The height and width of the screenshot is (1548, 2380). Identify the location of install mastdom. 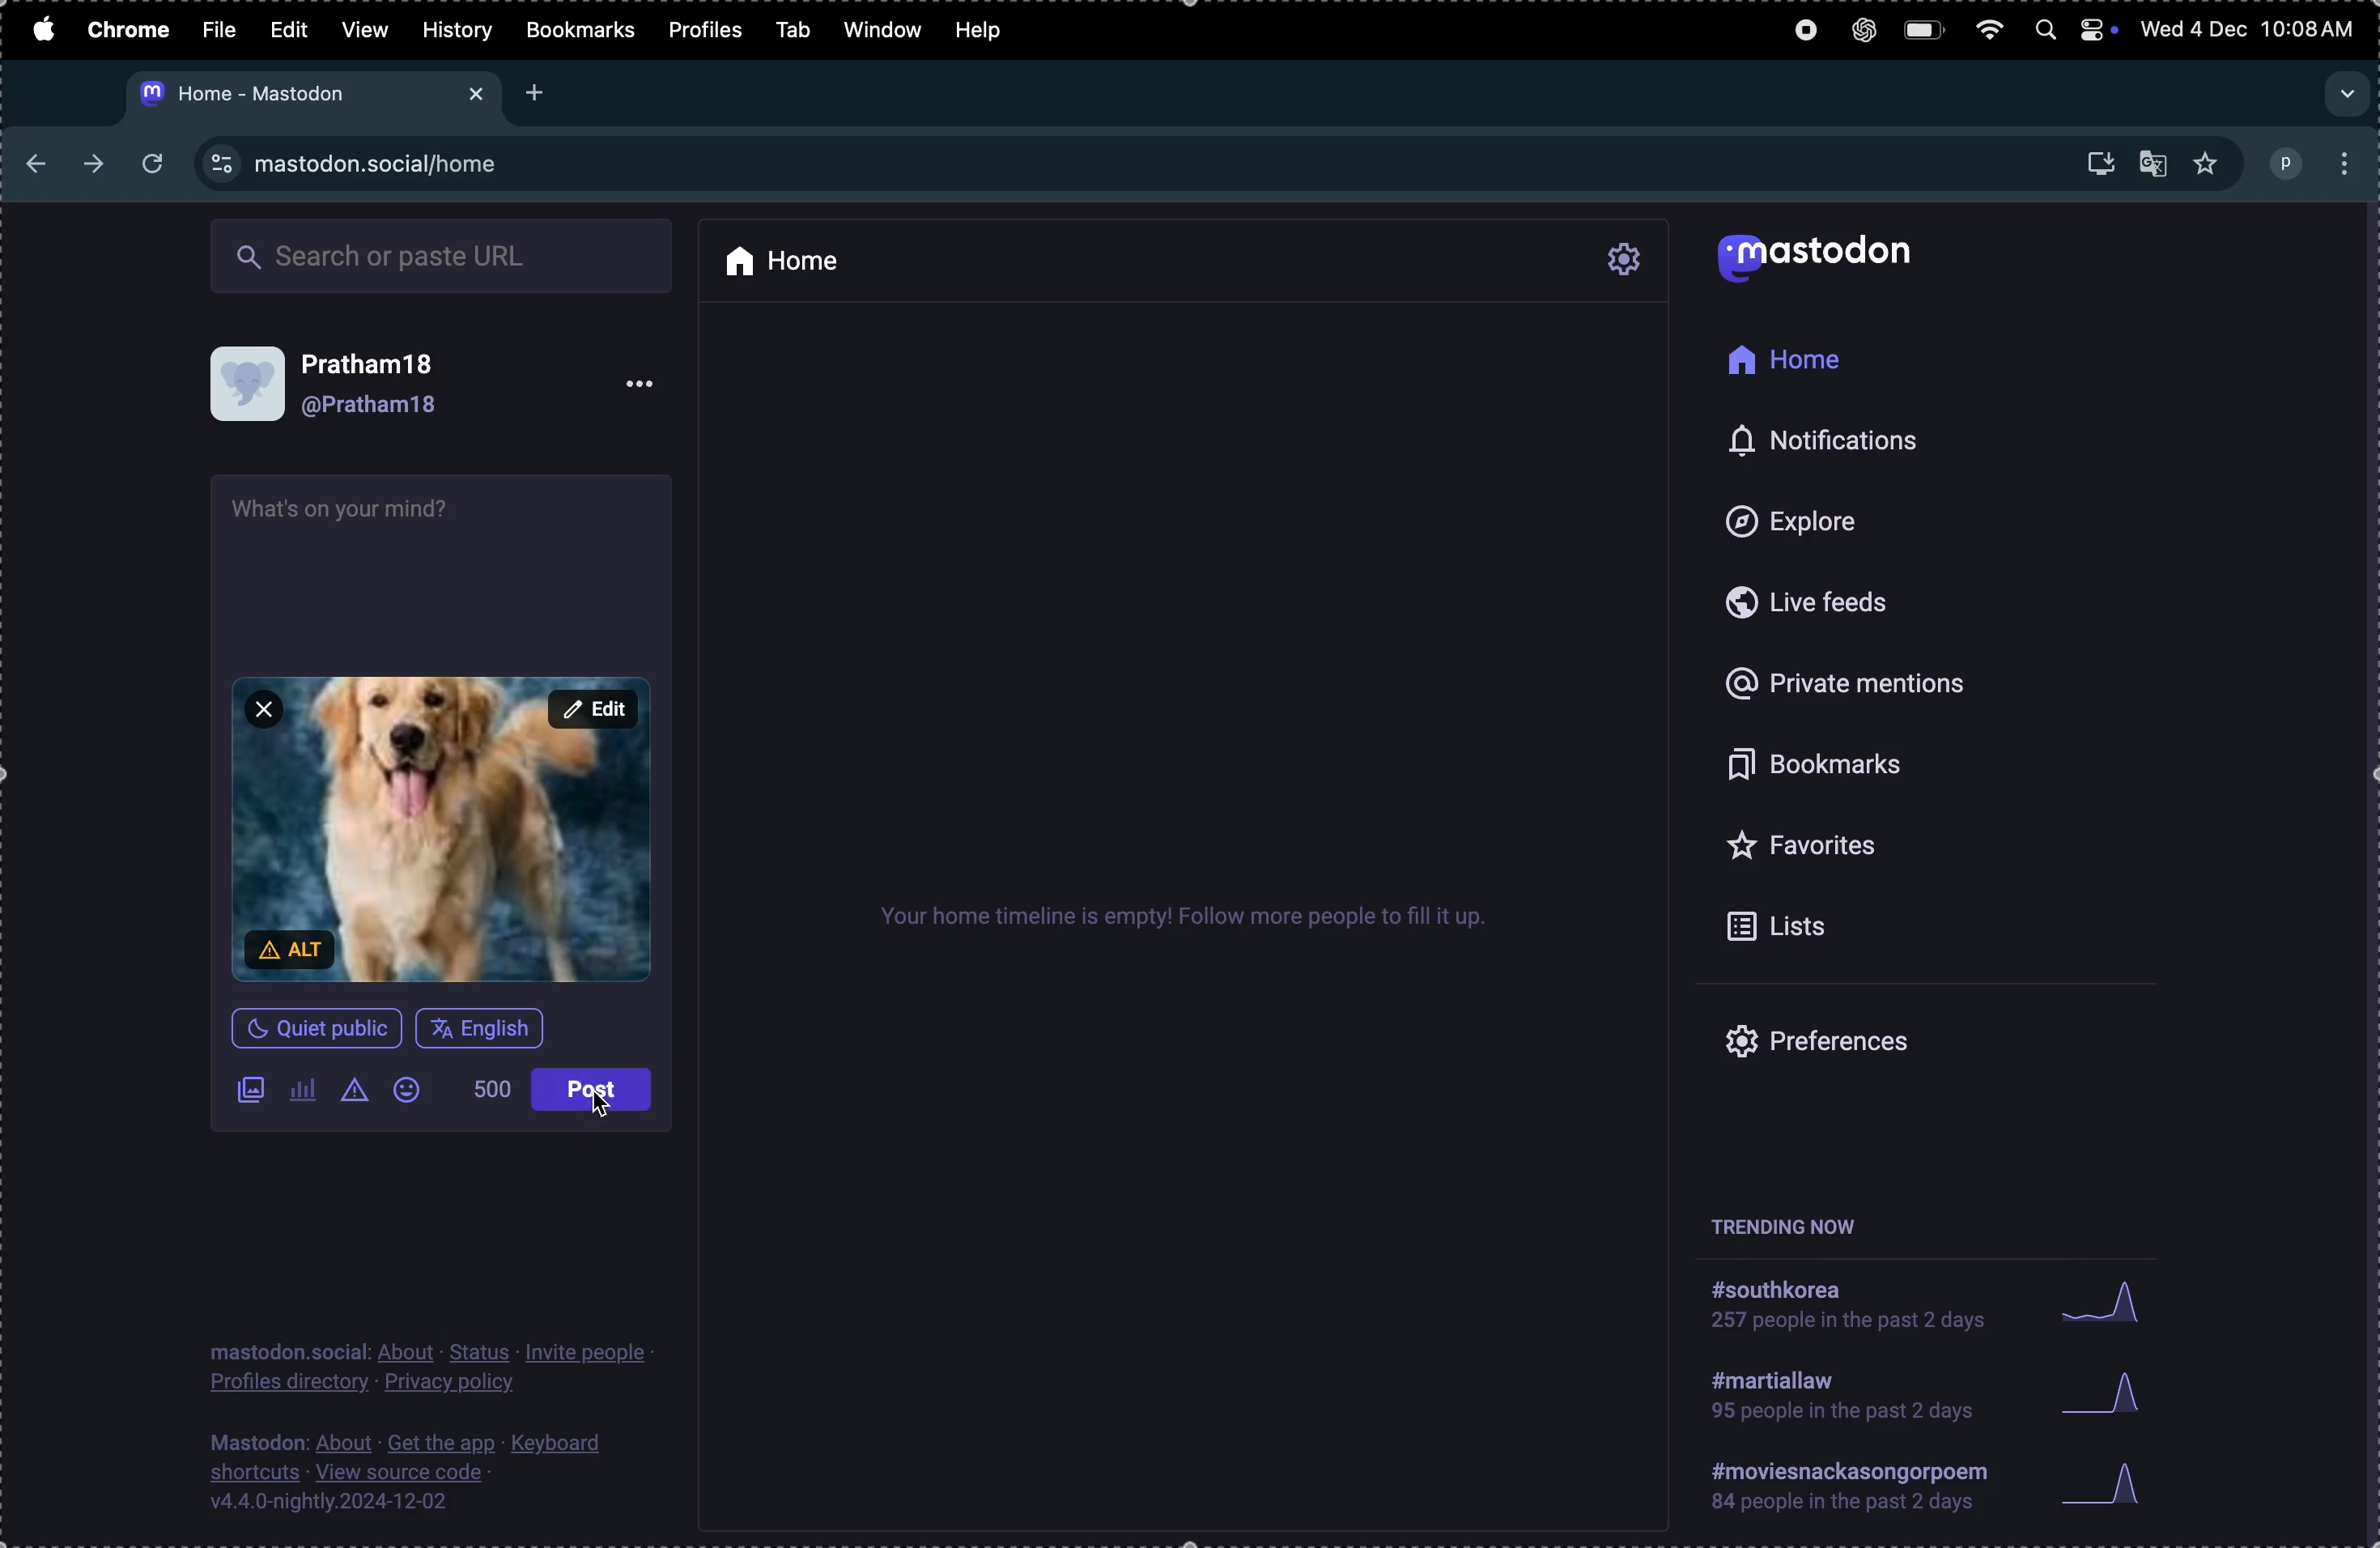
(2098, 161).